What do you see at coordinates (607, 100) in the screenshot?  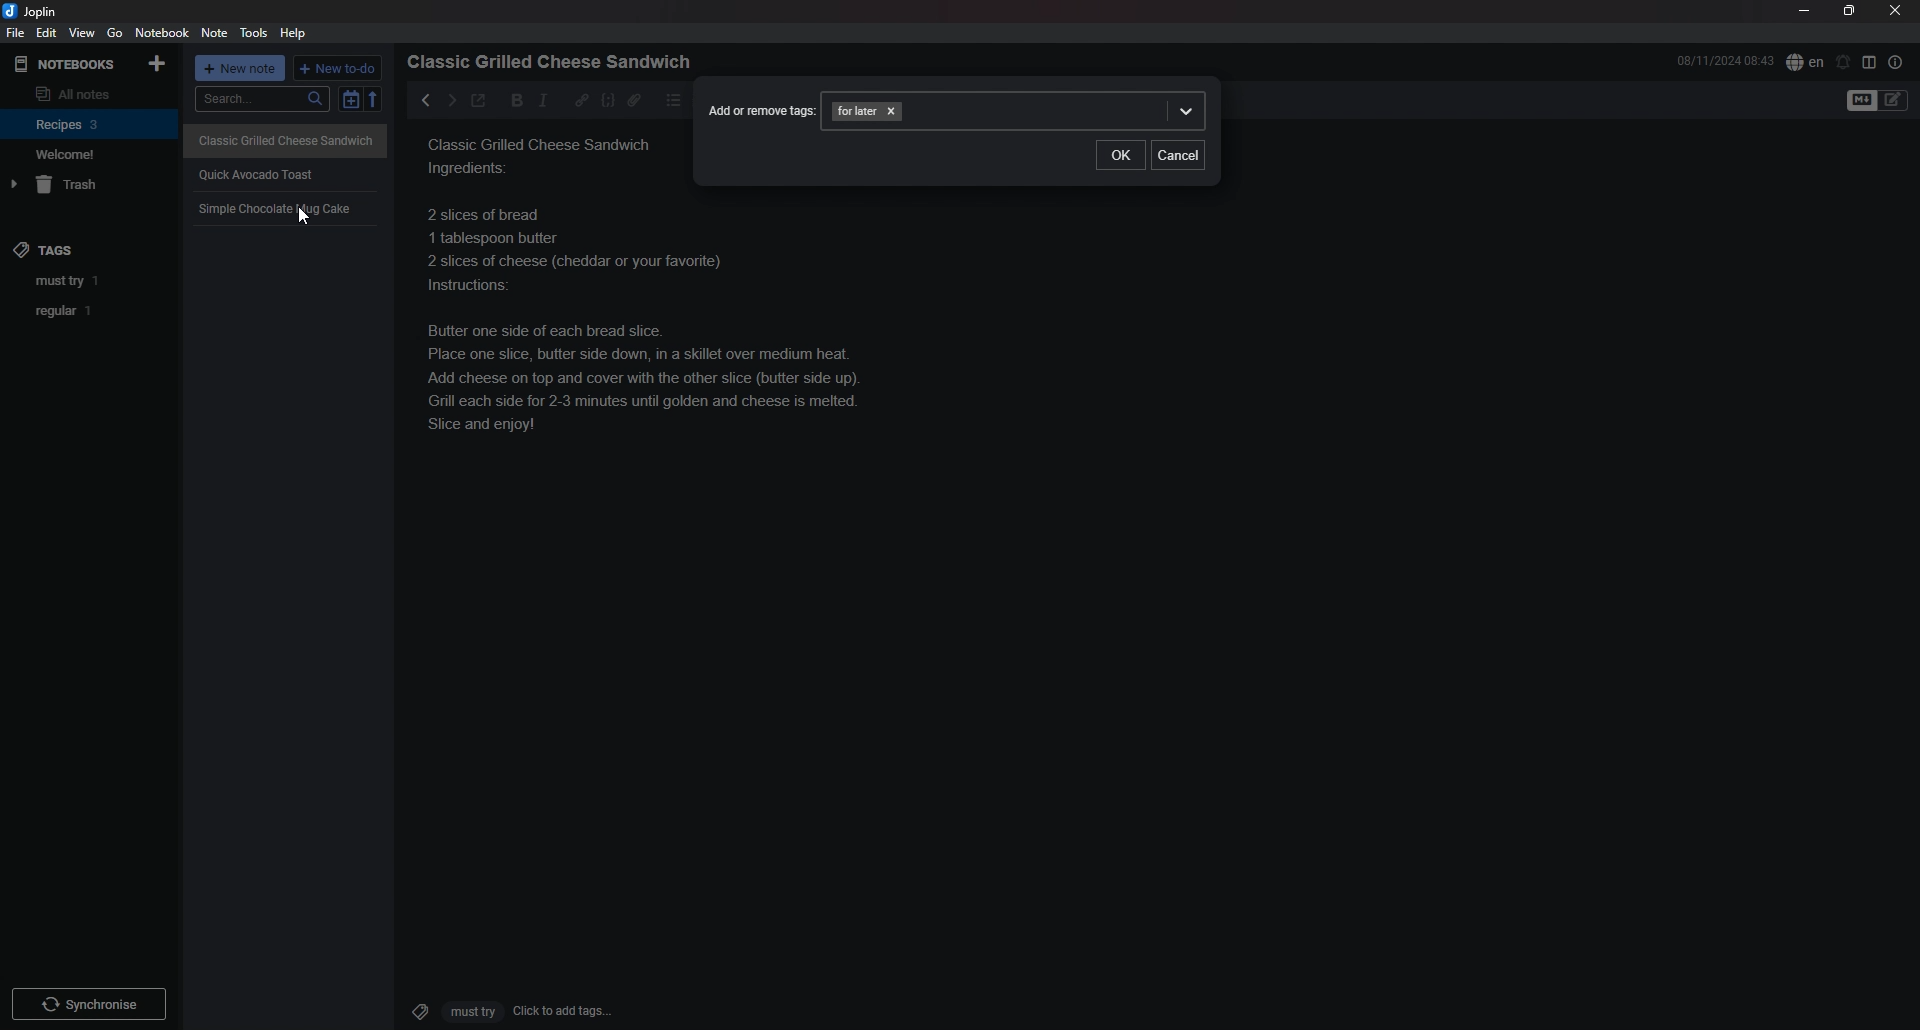 I see `code` at bounding box center [607, 100].